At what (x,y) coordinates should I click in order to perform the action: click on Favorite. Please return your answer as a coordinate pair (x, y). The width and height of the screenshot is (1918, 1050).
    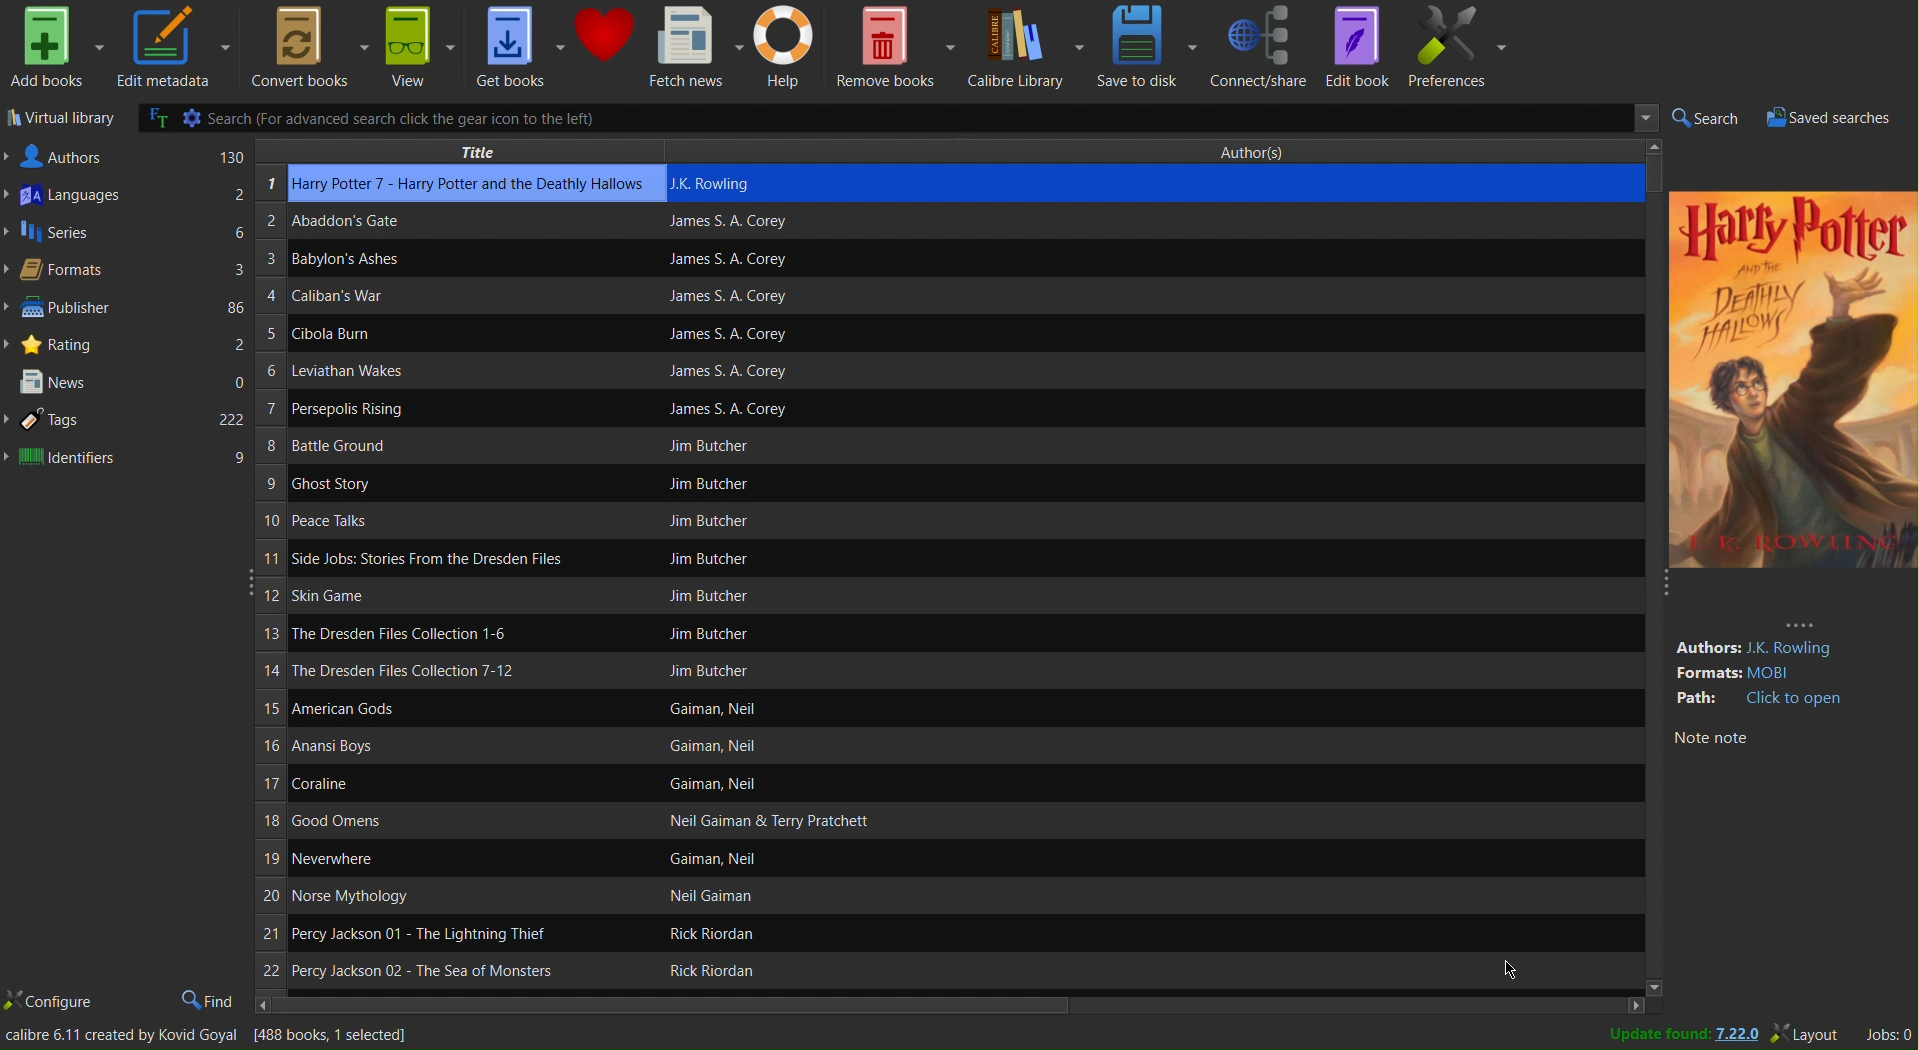
    Looking at the image, I should click on (605, 46).